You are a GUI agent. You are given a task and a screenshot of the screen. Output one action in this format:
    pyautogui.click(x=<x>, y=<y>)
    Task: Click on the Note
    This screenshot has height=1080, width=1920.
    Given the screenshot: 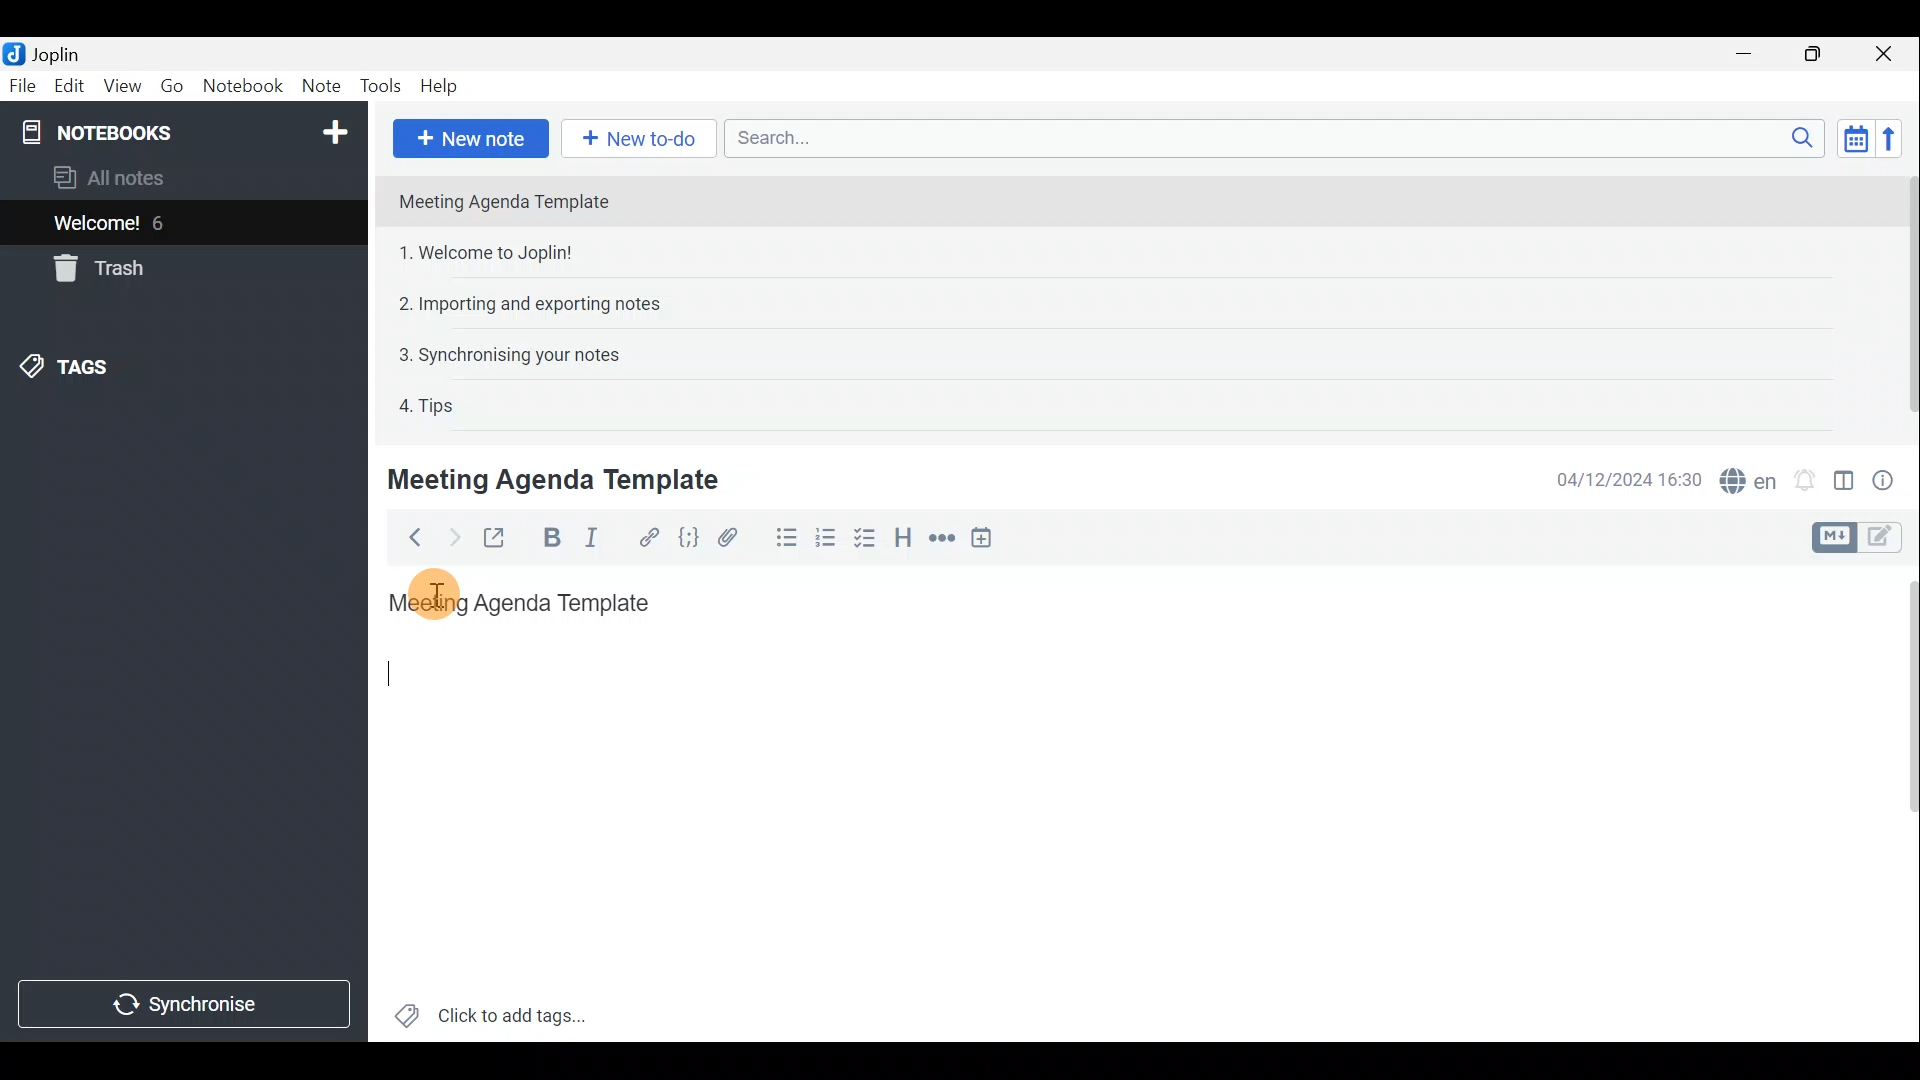 What is the action you would take?
    pyautogui.click(x=321, y=82)
    